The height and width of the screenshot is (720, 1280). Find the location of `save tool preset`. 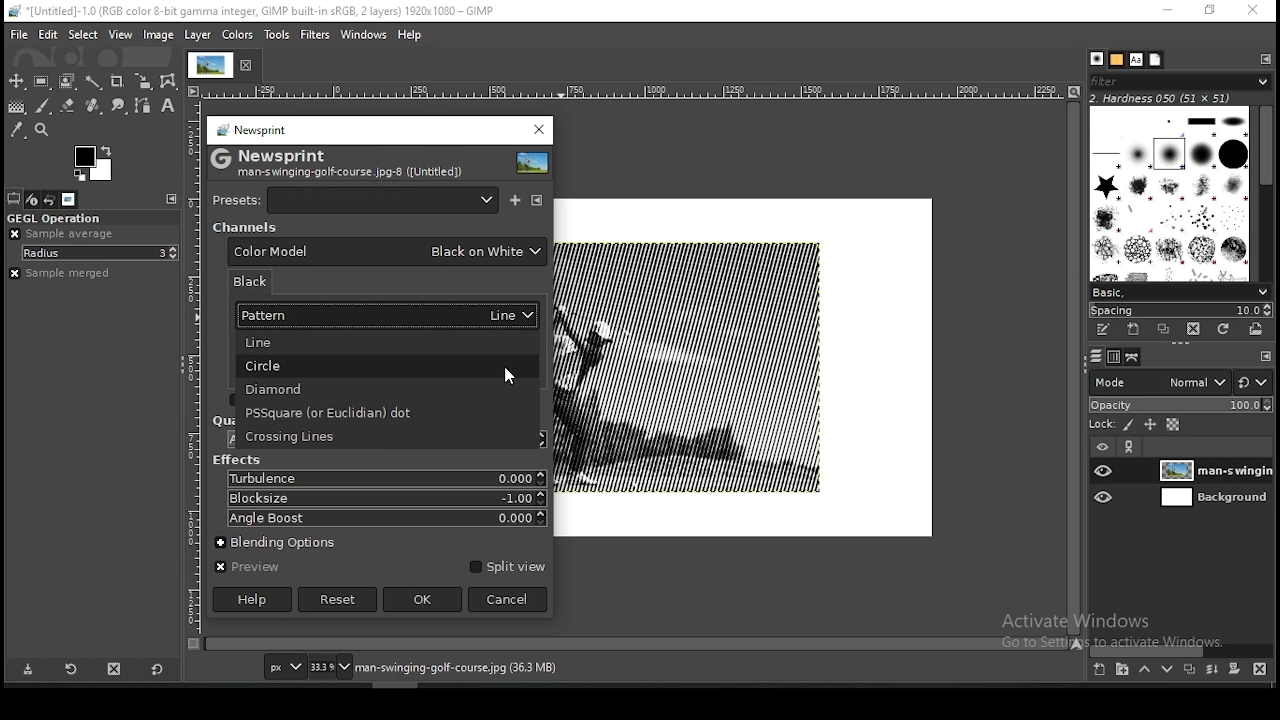

save tool preset is located at coordinates (29, 670).